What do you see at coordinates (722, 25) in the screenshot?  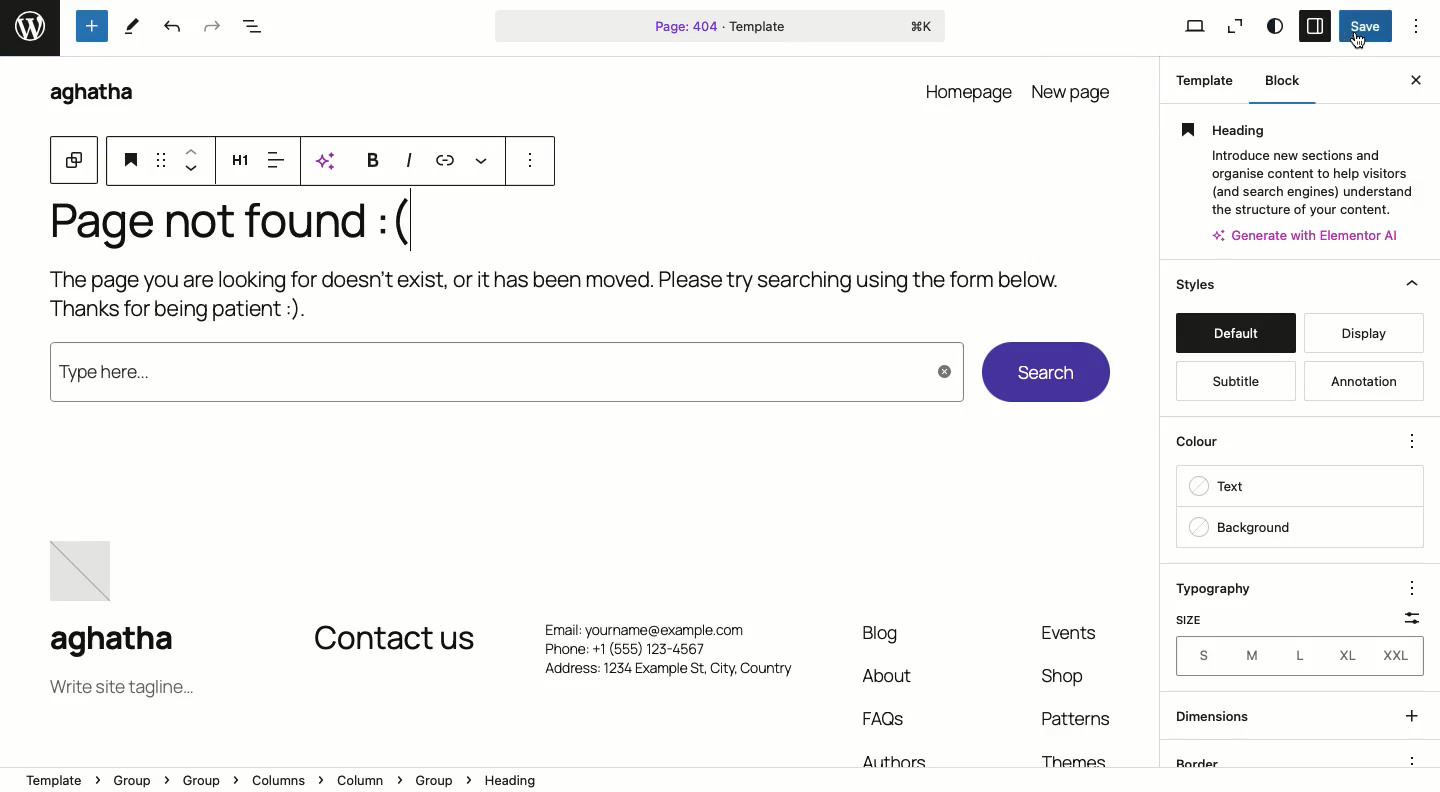 I see `Page 404` at bounding box center [722, 25].